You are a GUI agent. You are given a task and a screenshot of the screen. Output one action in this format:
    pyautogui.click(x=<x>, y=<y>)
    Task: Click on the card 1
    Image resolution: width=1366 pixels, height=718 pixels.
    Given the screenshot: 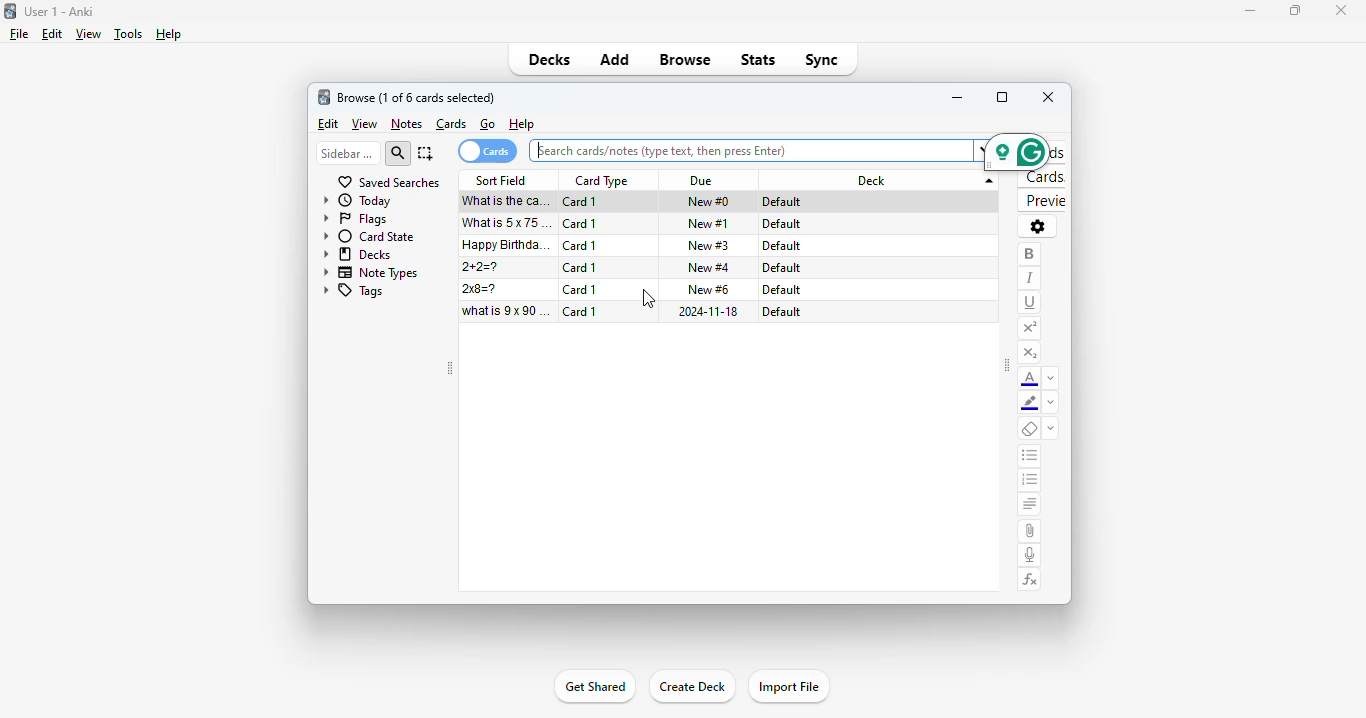 What is the action you would take?
    pyautogui.click(x=580, y=290)
    